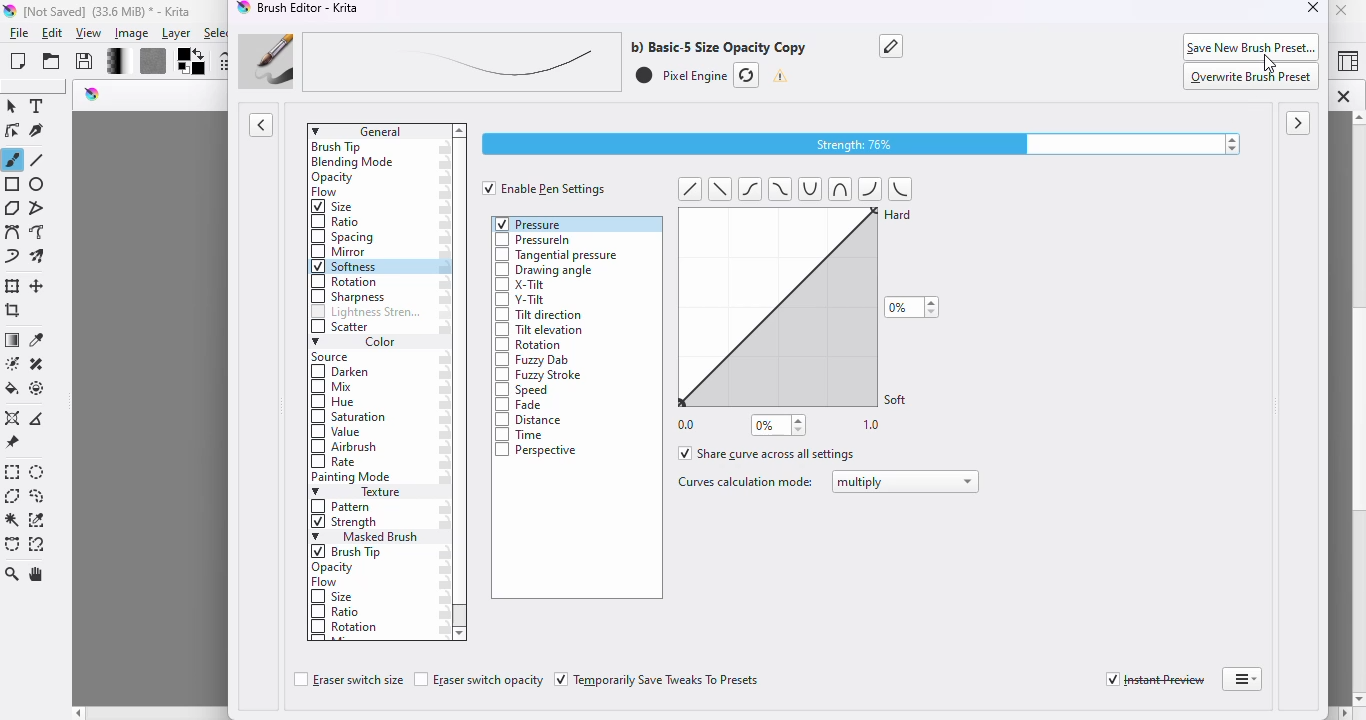 Image resolution: width=1366 pixels, height=720 pixels. What do you see at coordinates (337, 147) in the screenshot?
I see `brush tip` at bounding box center [337, 147].